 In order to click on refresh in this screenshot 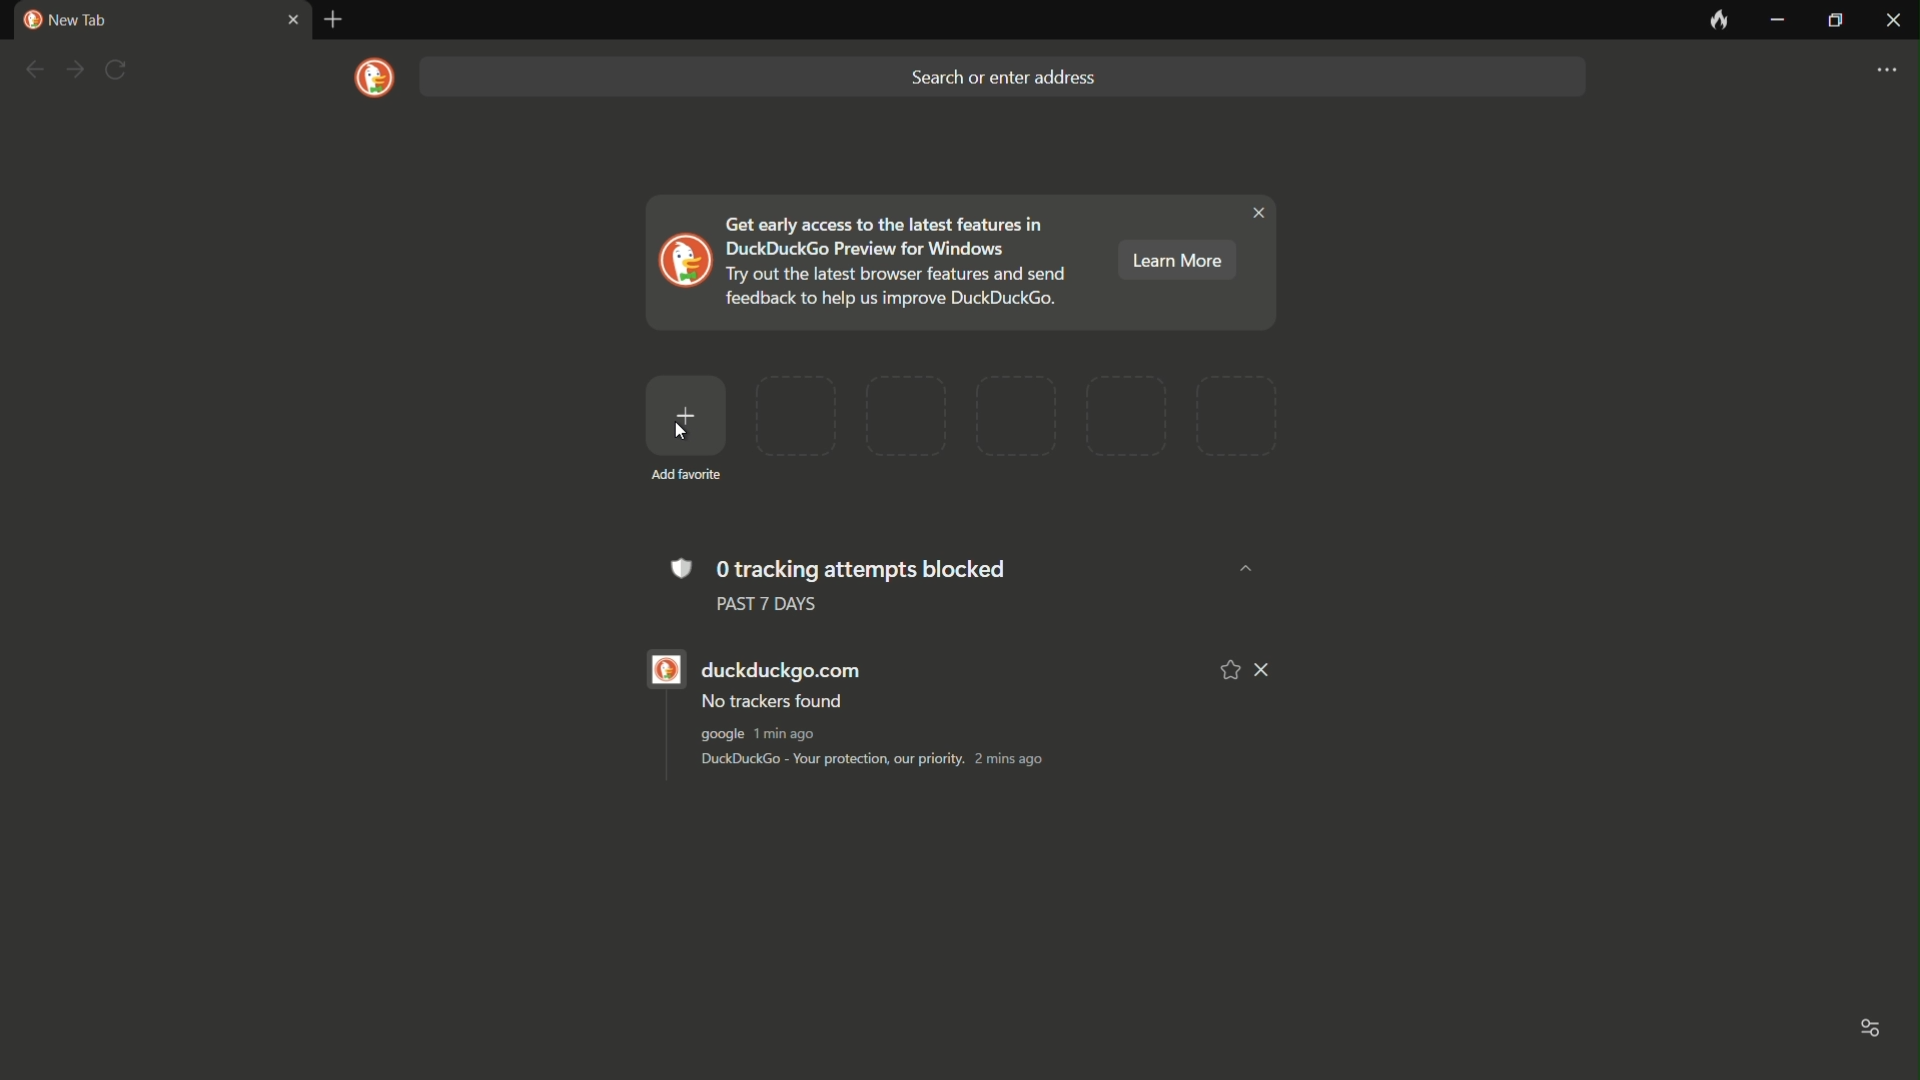, I will do `click(116, 70)`.